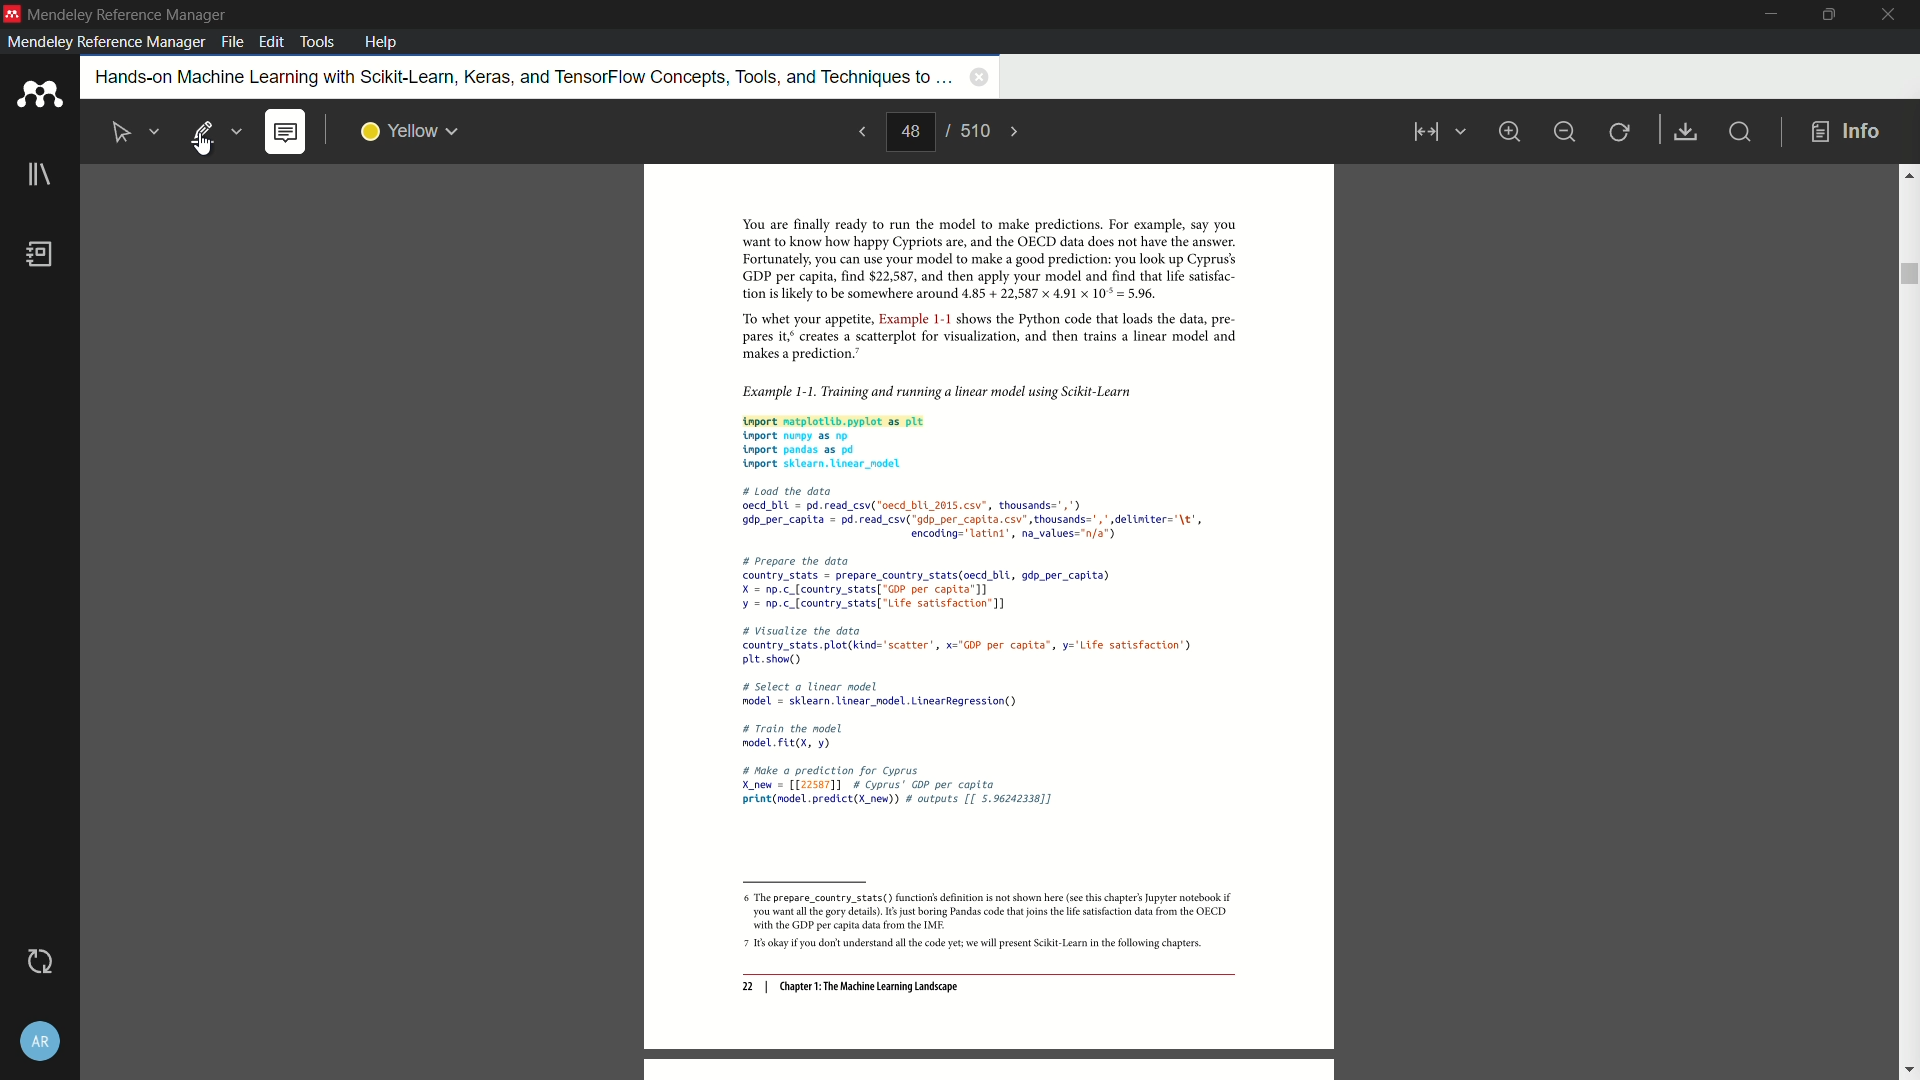 Image resolution: width=1920 pixels, height=1080 pixels. Describe the element at coordinates (910, 132) in the screenshot. I see `current page` at that location.